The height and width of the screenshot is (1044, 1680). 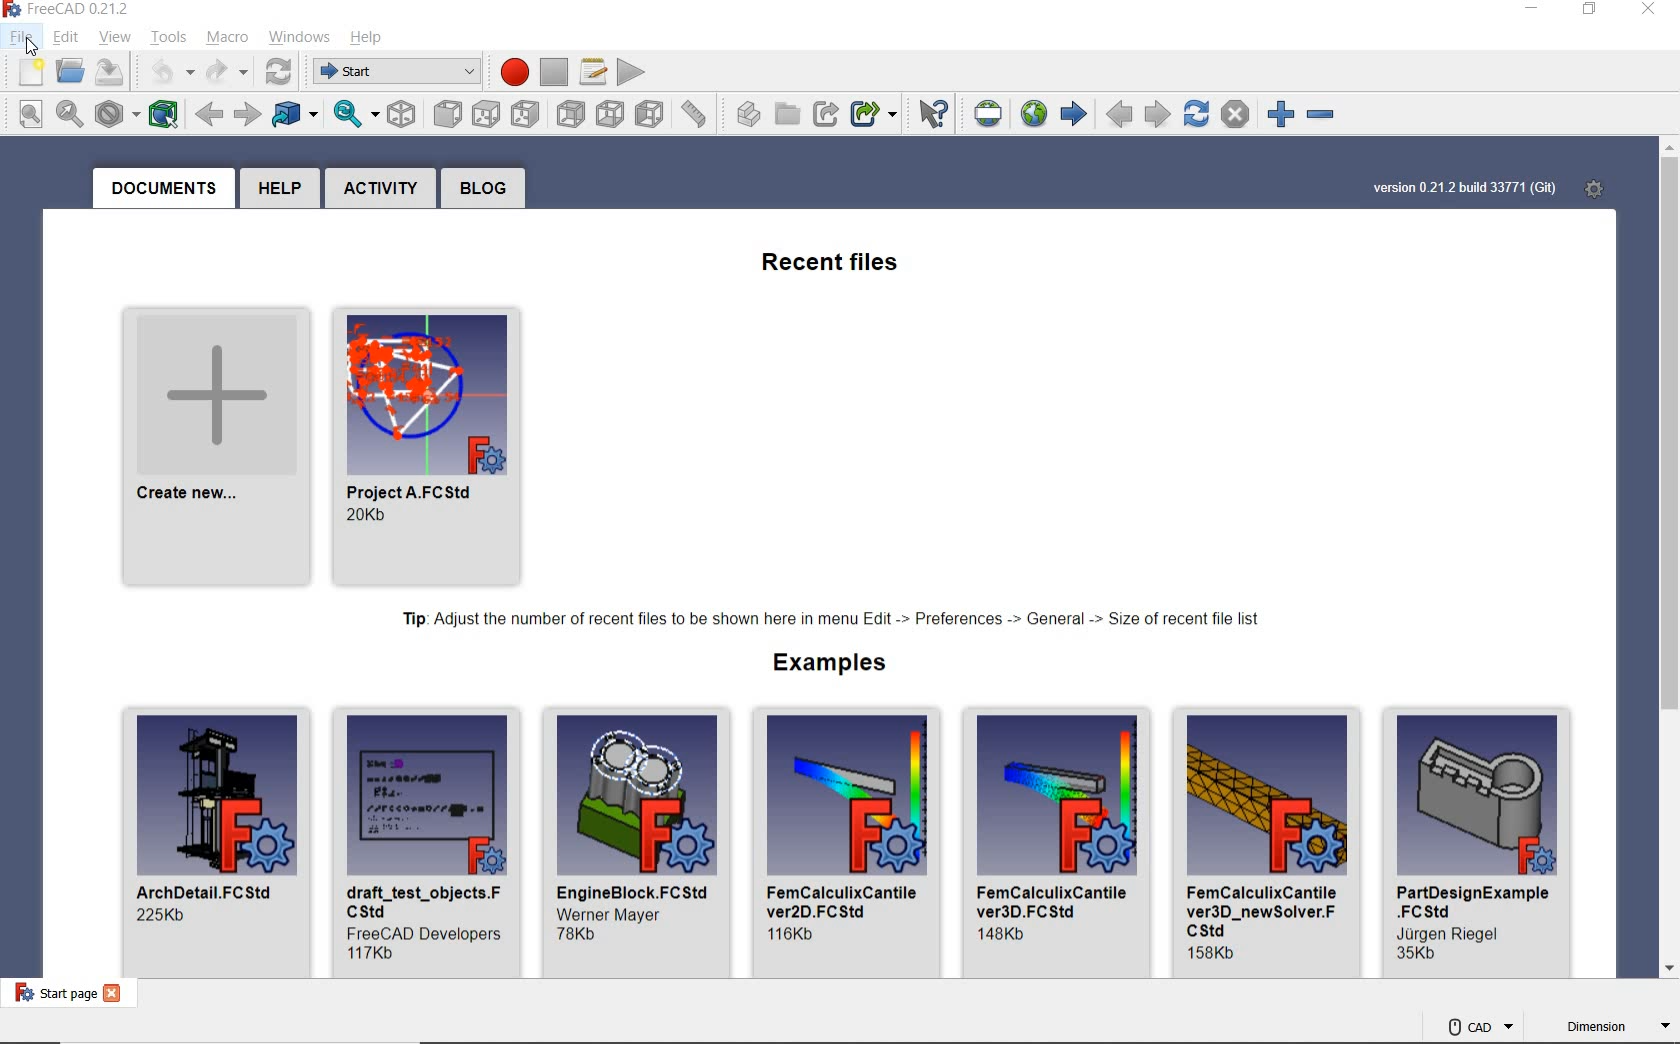 What do you see at coordinates (373, 953) in the screenshot?
I see `size` at bounding box center [373, 953].